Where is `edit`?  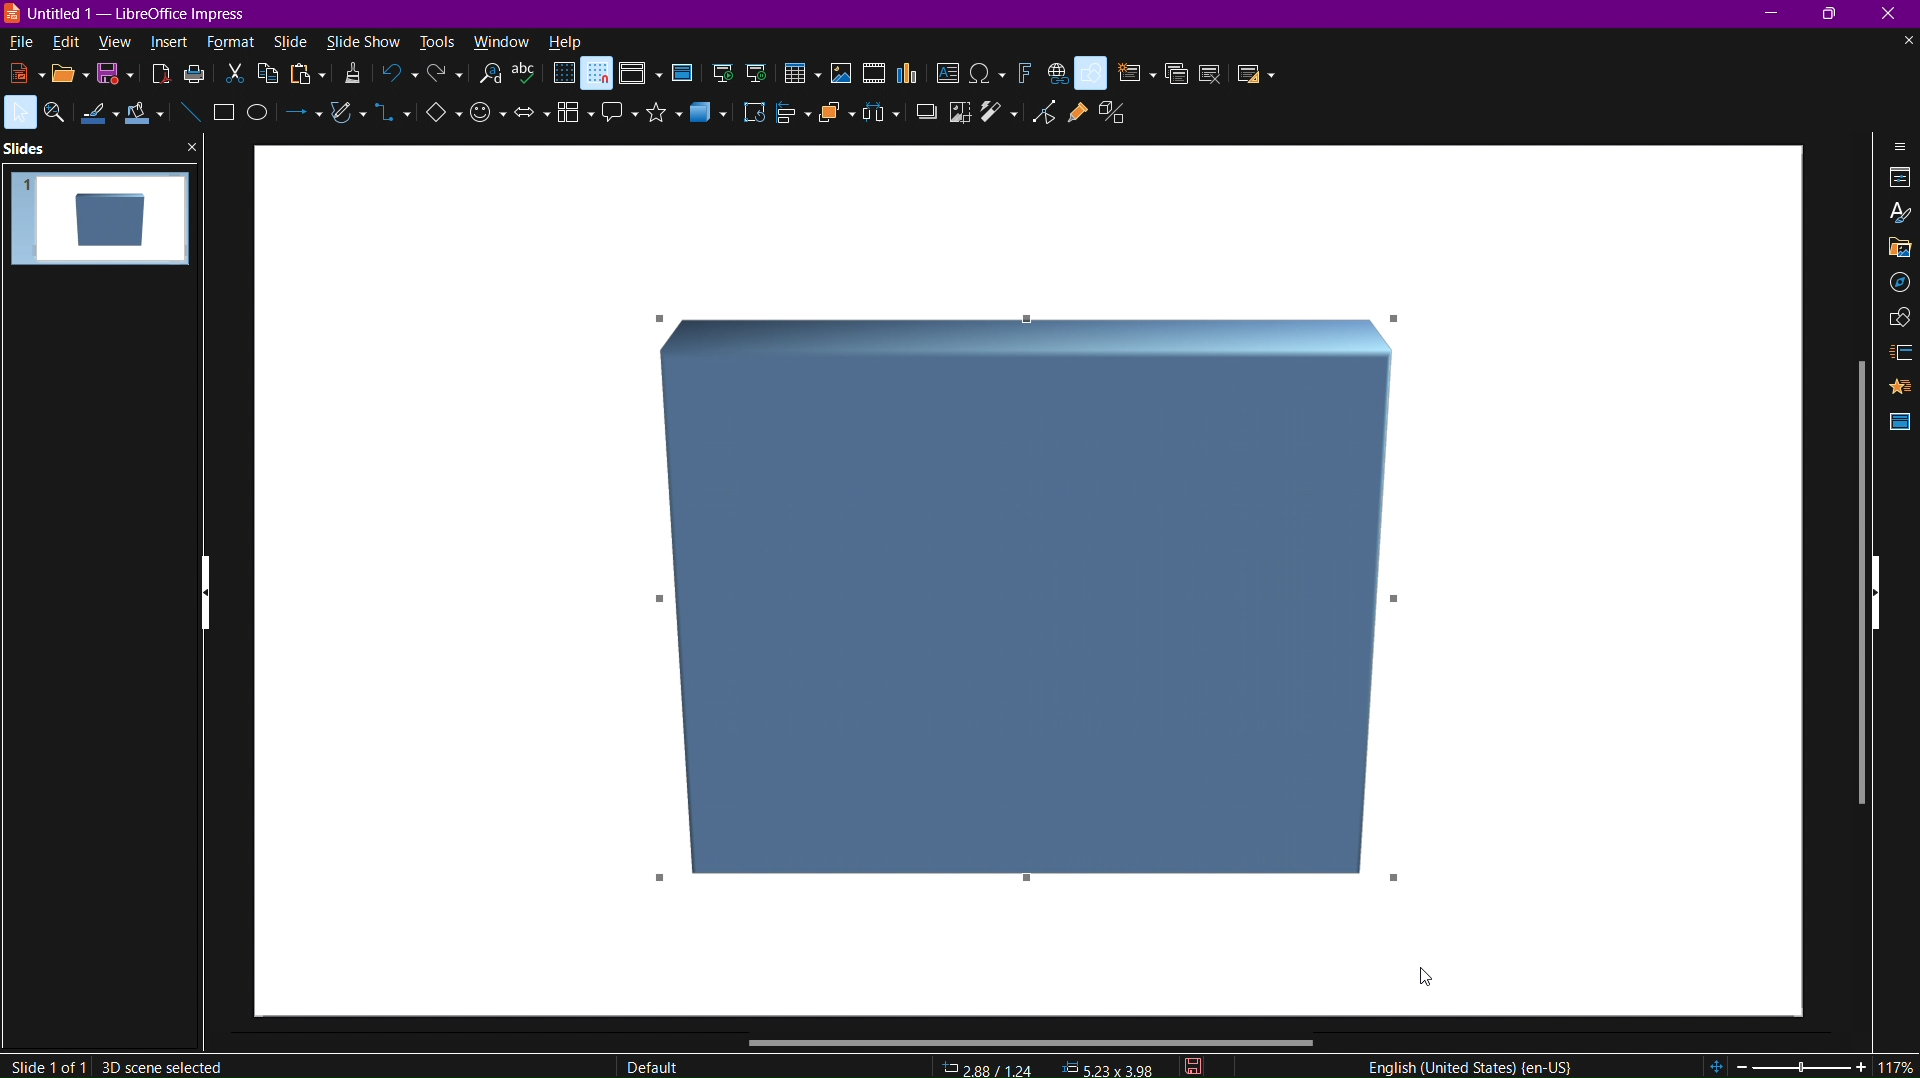
edit is located at coordinates (65, 42).